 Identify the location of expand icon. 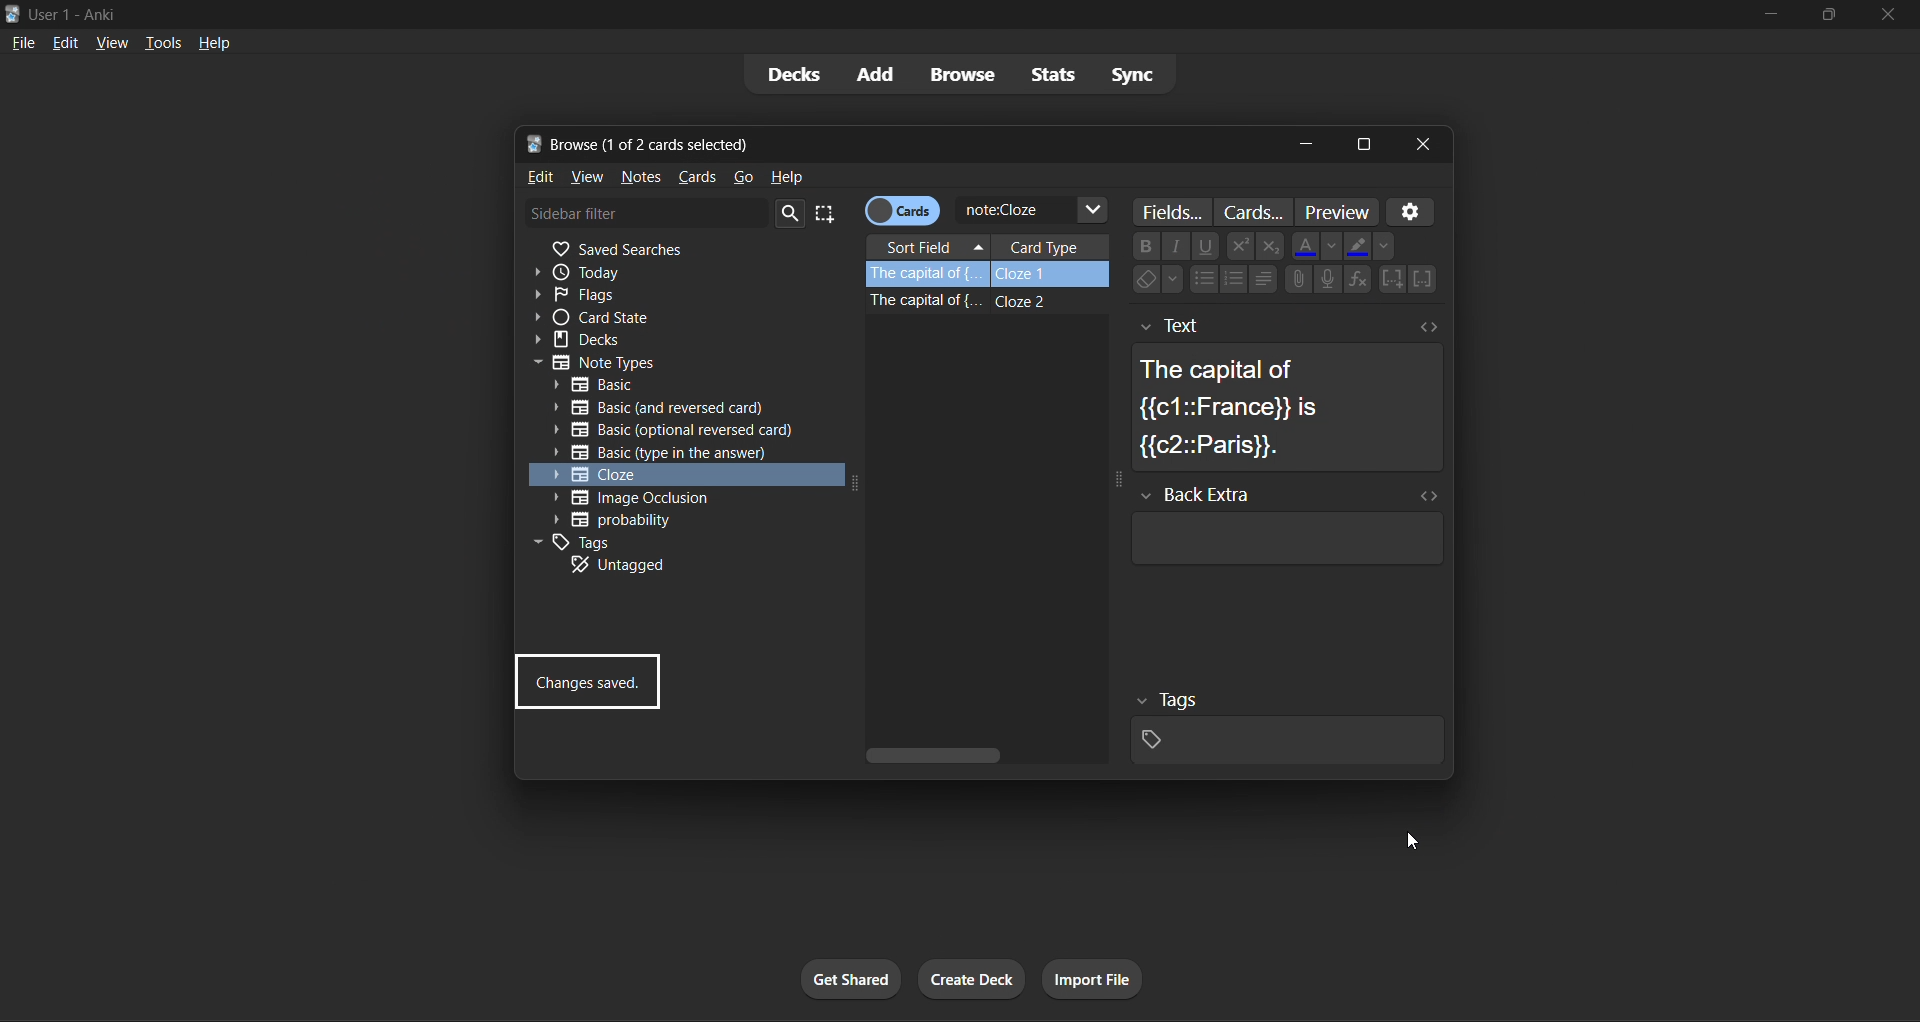
(852, 487).